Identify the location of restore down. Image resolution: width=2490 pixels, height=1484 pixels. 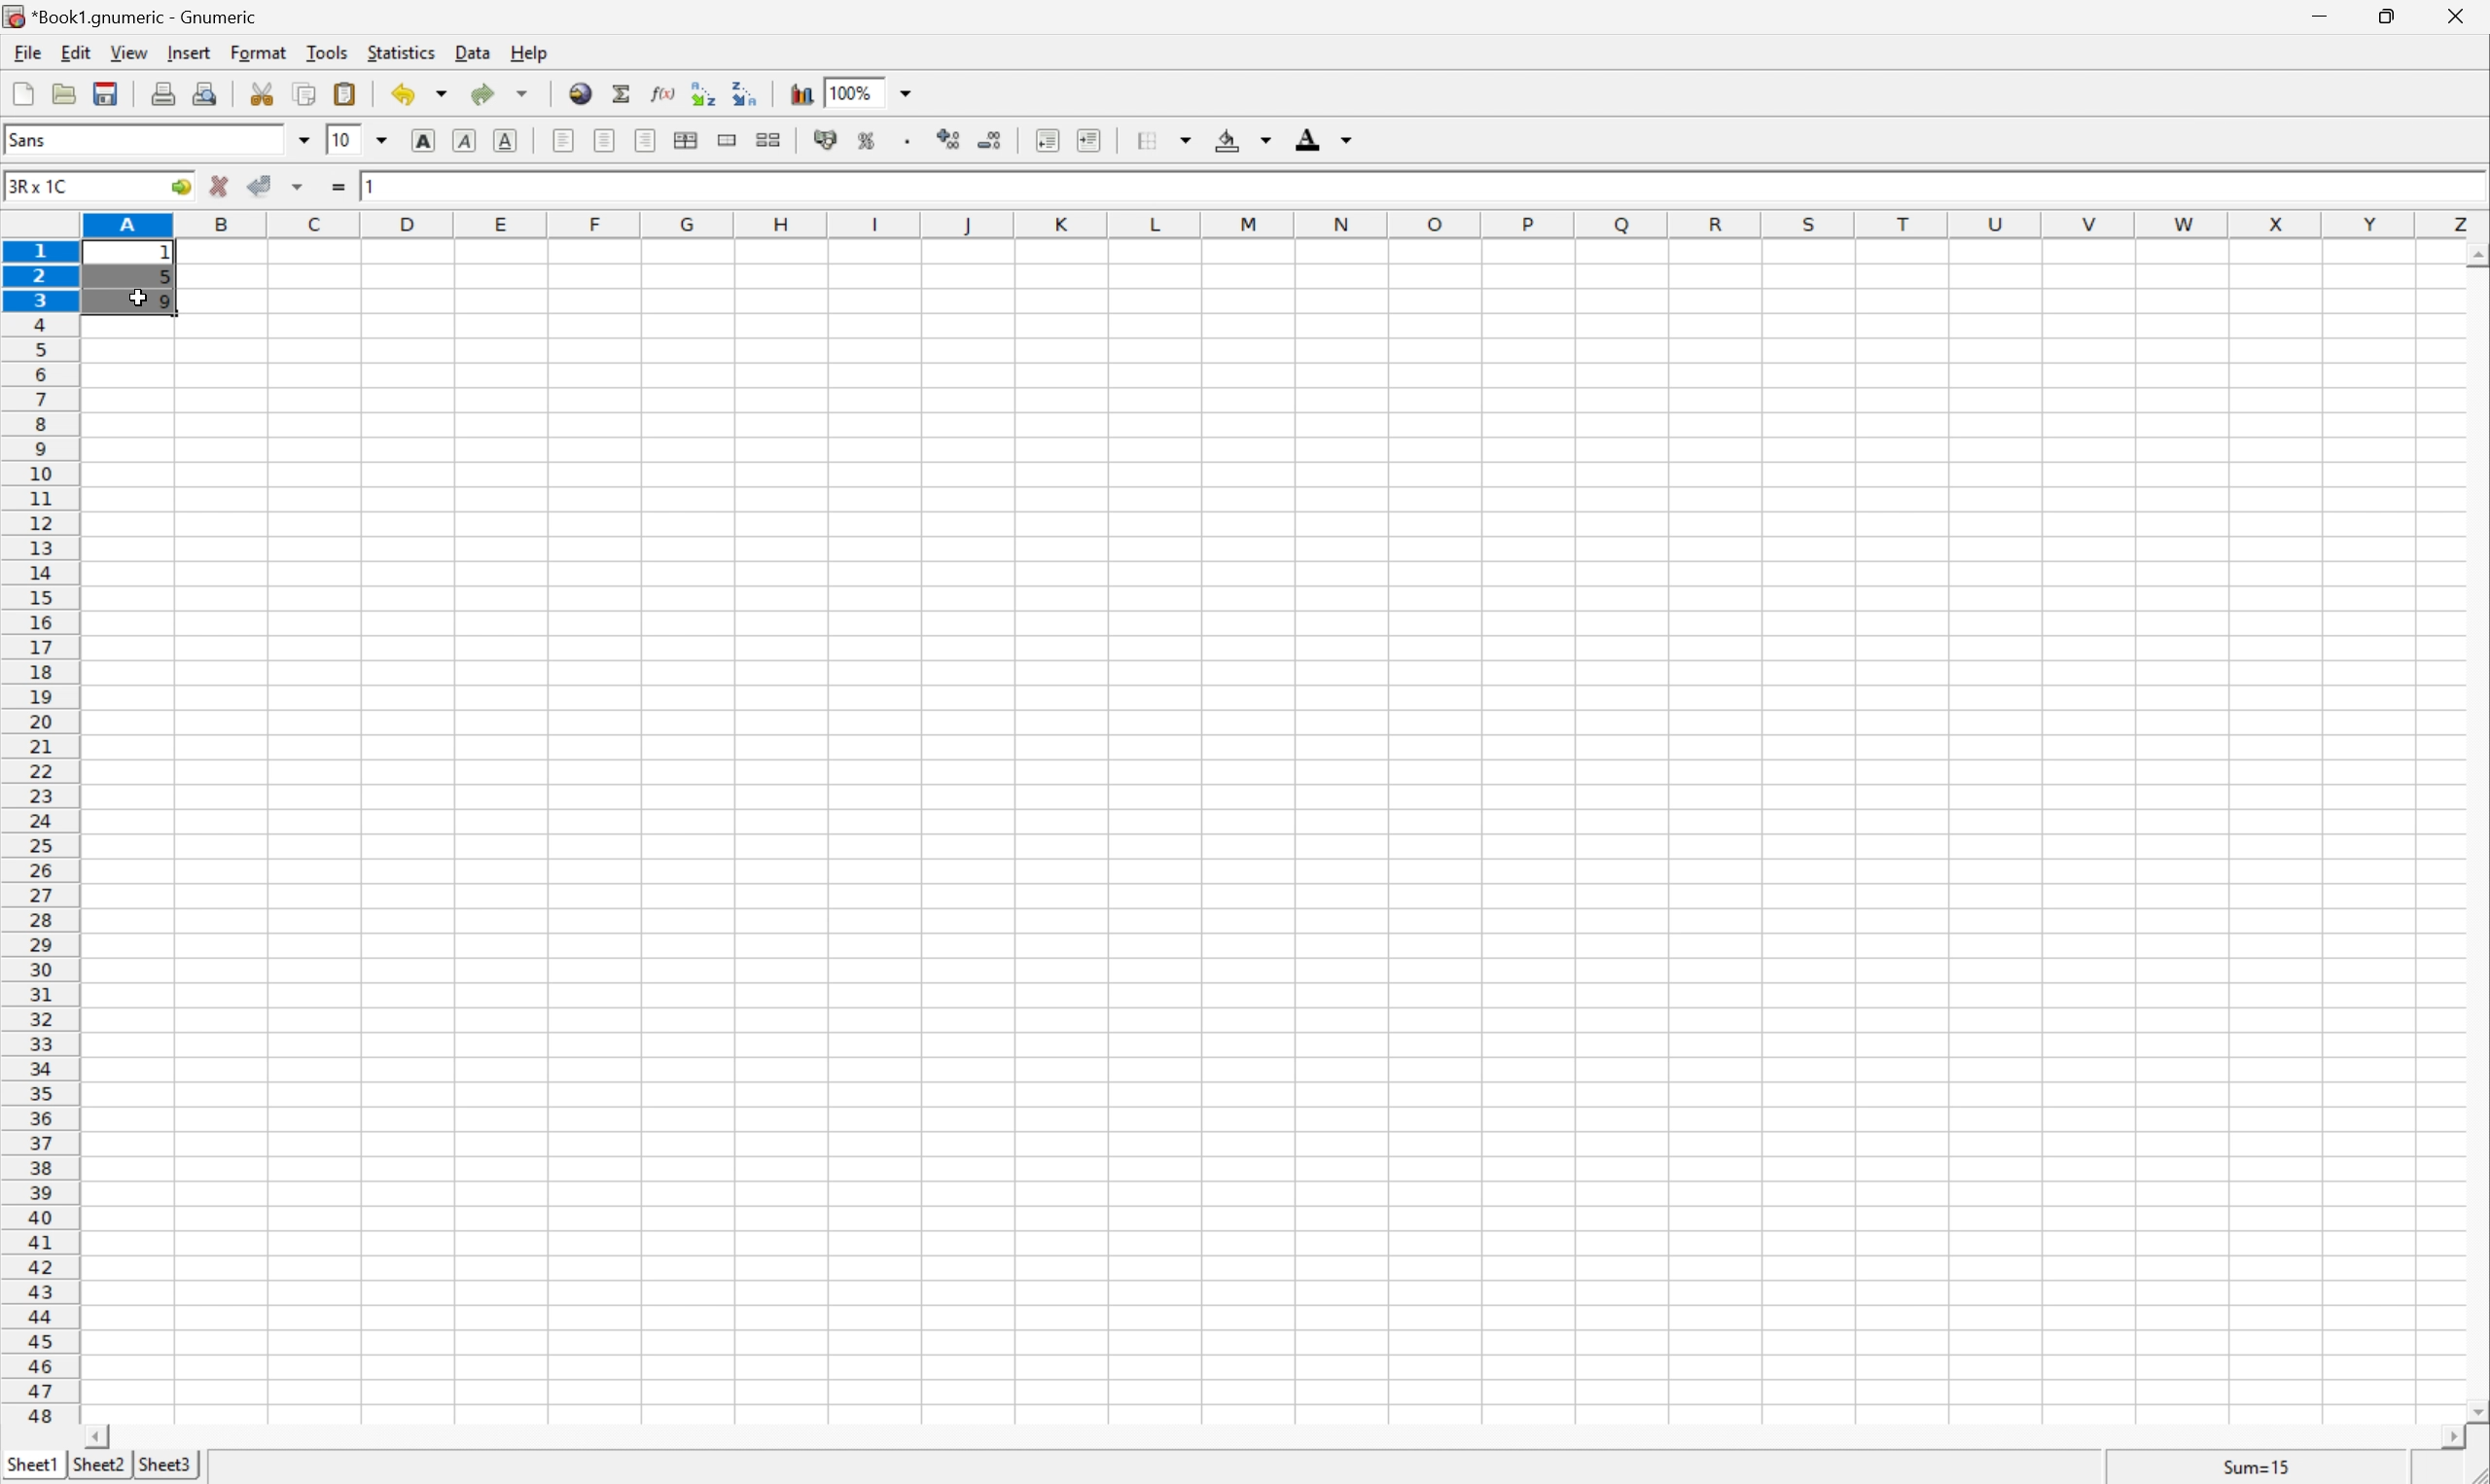
(2389, 16).